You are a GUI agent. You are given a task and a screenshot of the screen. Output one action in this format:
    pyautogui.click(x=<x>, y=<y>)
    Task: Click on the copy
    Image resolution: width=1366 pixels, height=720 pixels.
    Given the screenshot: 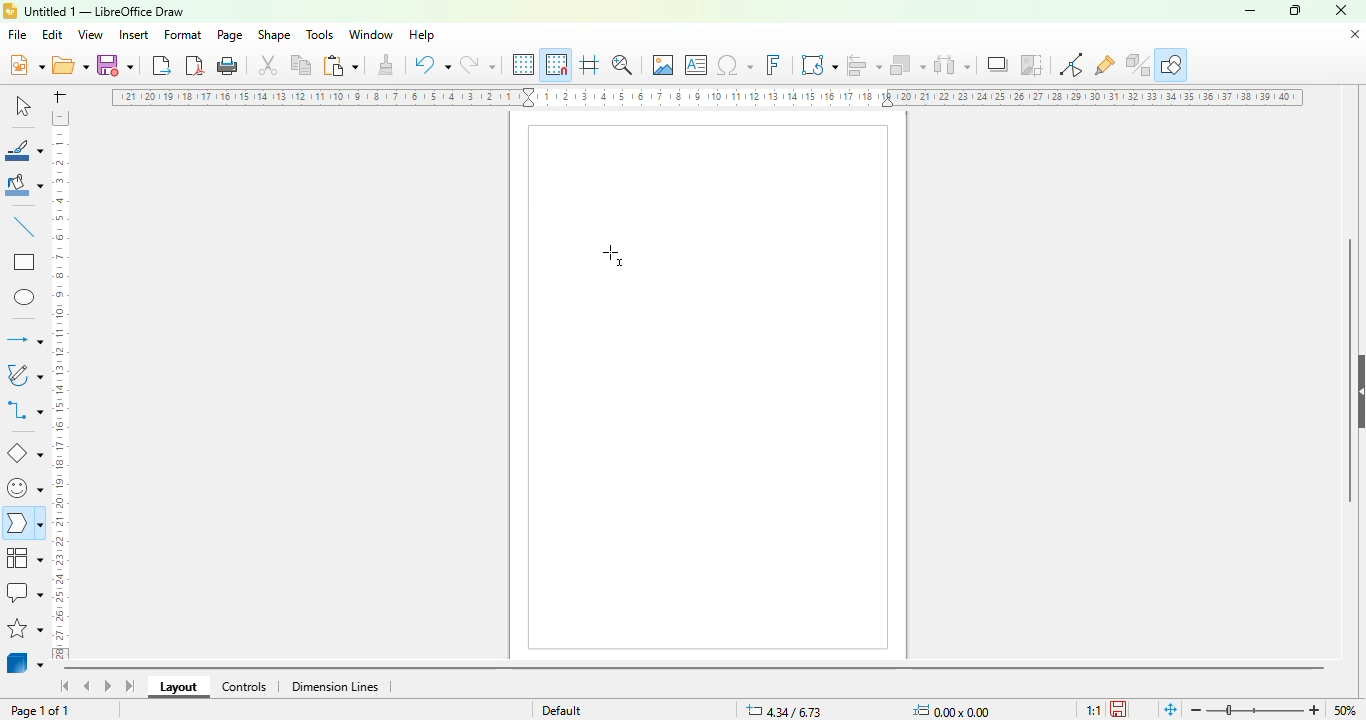 What is the action you would take?
    pyautogui.click(x=301, y=65)
    